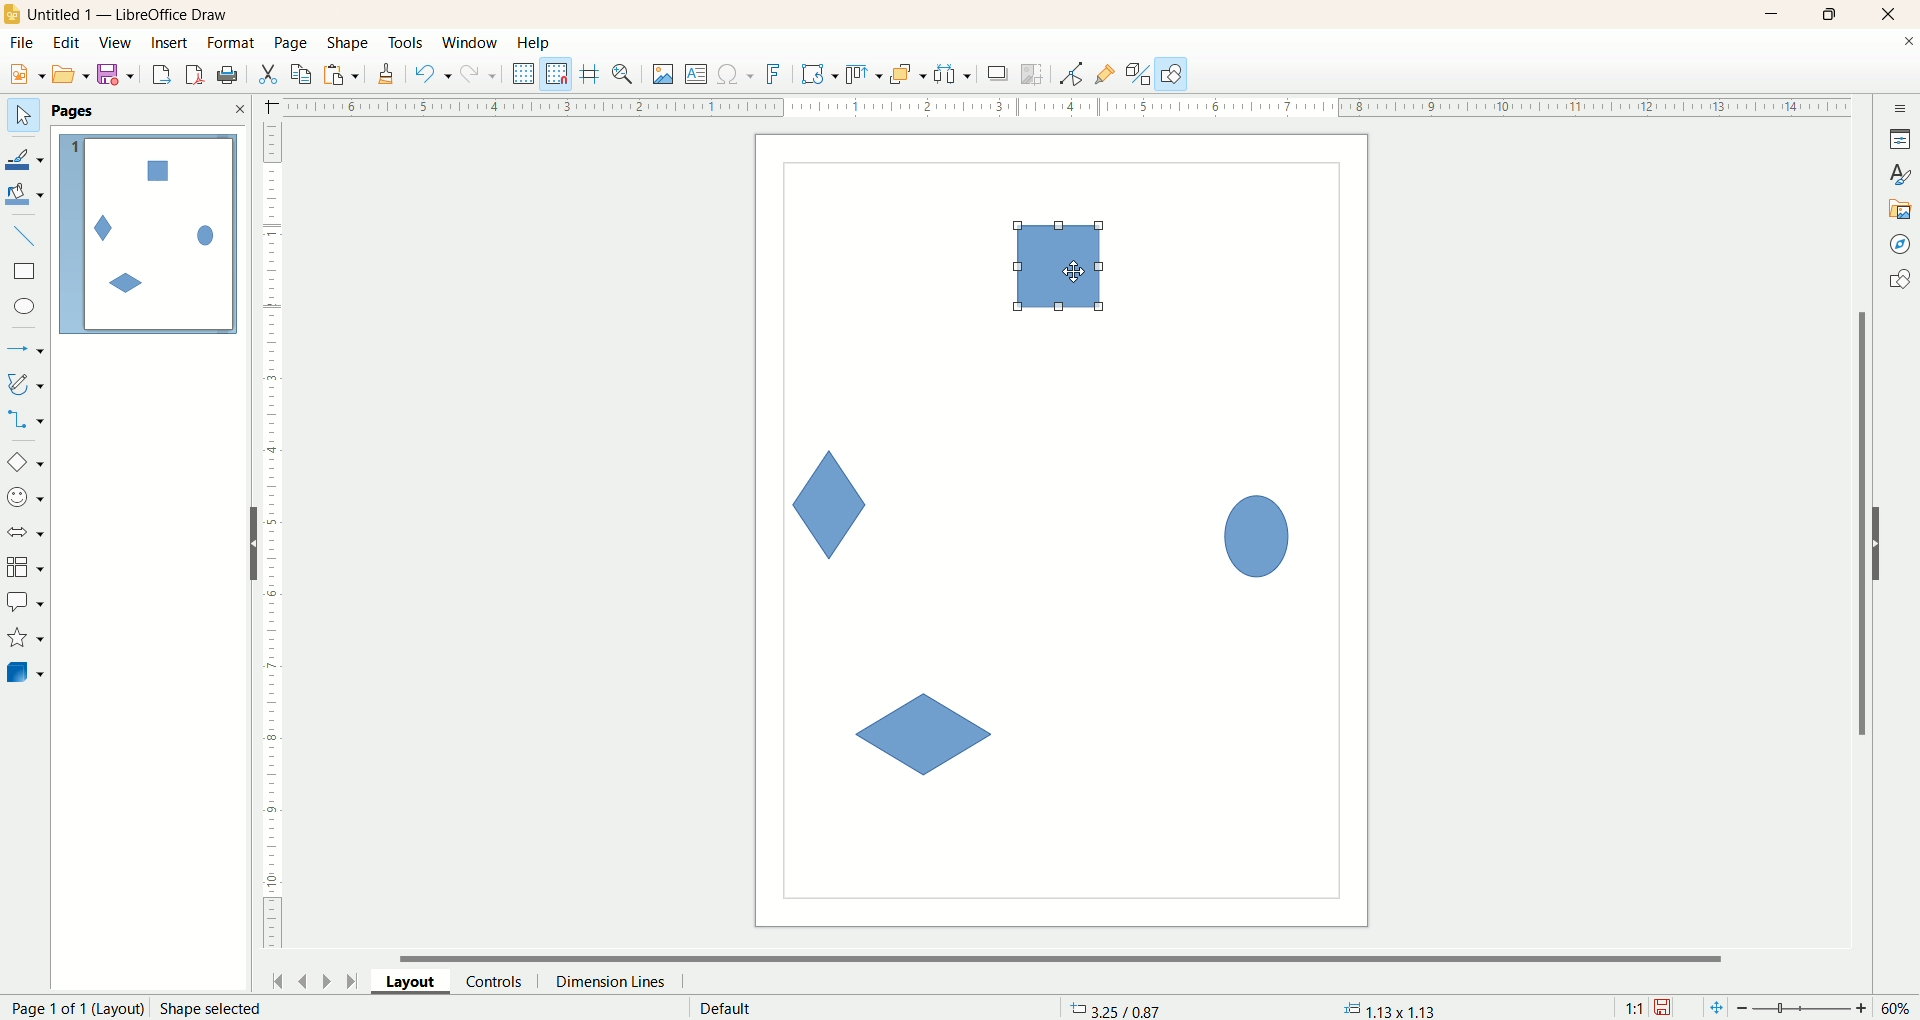  I want to click on tools, so click(407, 44).